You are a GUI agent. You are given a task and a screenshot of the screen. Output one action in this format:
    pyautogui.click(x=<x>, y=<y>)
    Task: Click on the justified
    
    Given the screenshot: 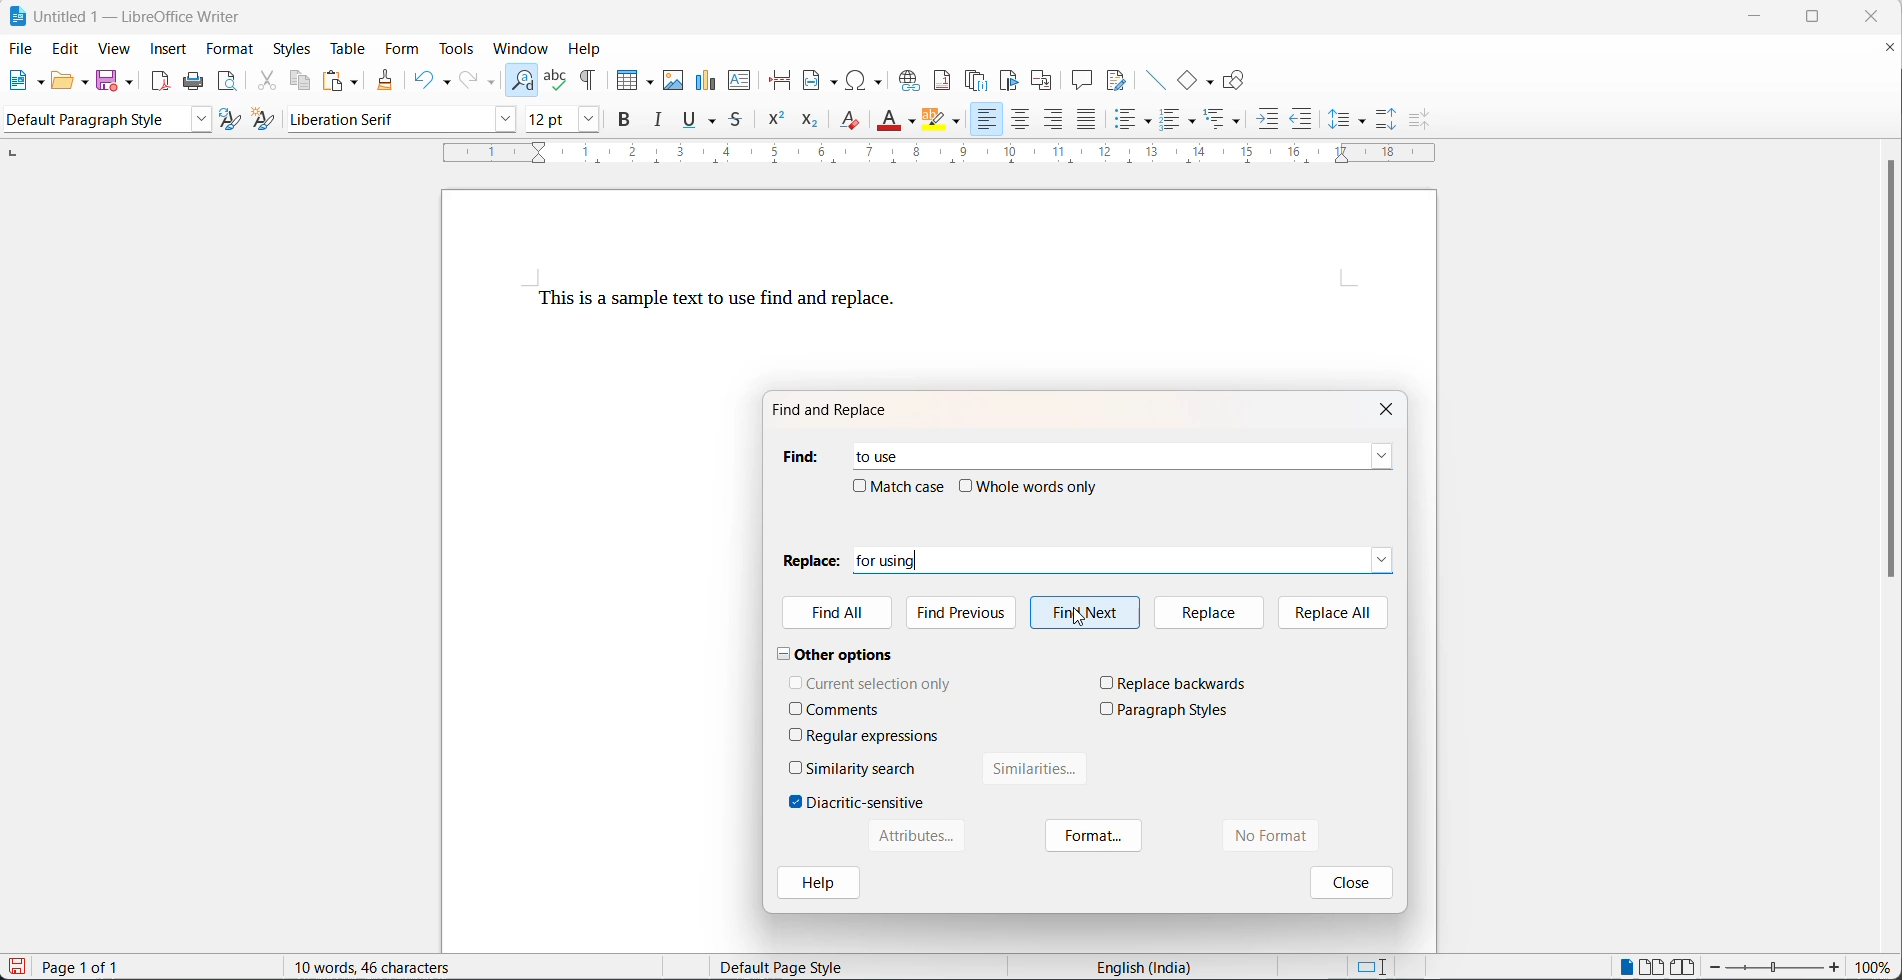 What is the action you would take?
    pyautogui.click(x=1087, y=121)
    